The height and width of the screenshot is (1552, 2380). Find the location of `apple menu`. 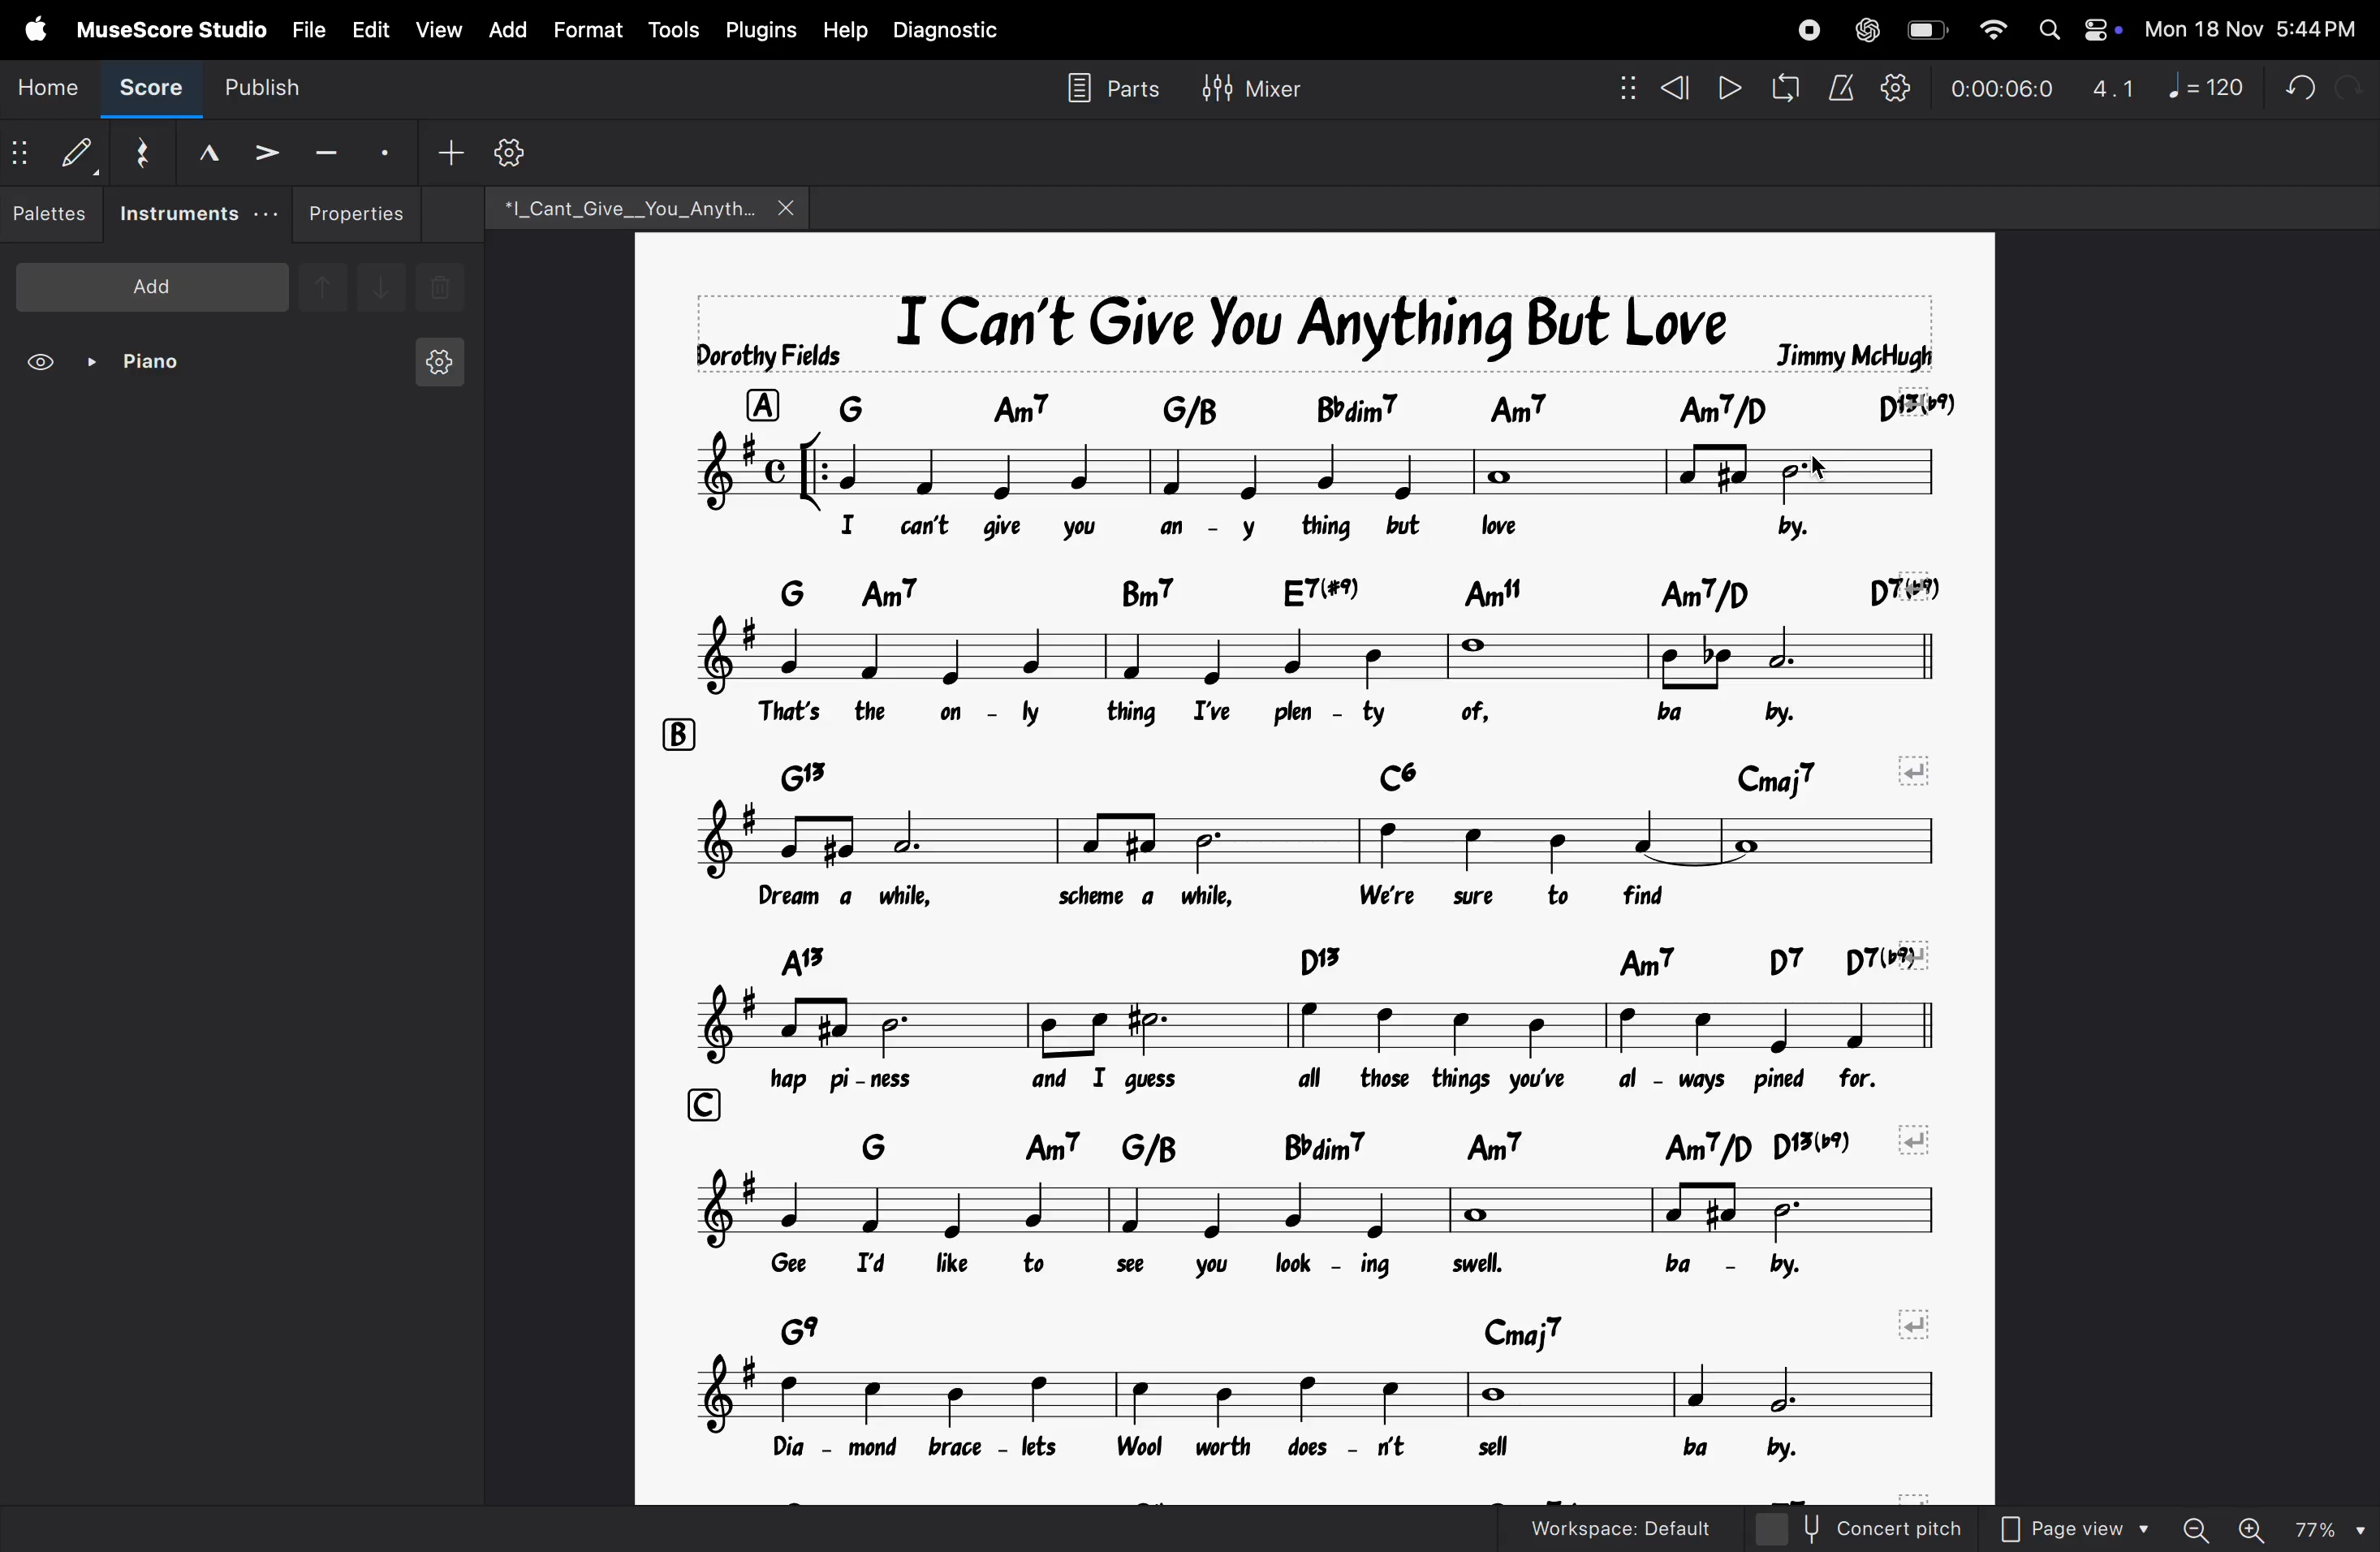

apple menu is located at coordinates (33, 31).